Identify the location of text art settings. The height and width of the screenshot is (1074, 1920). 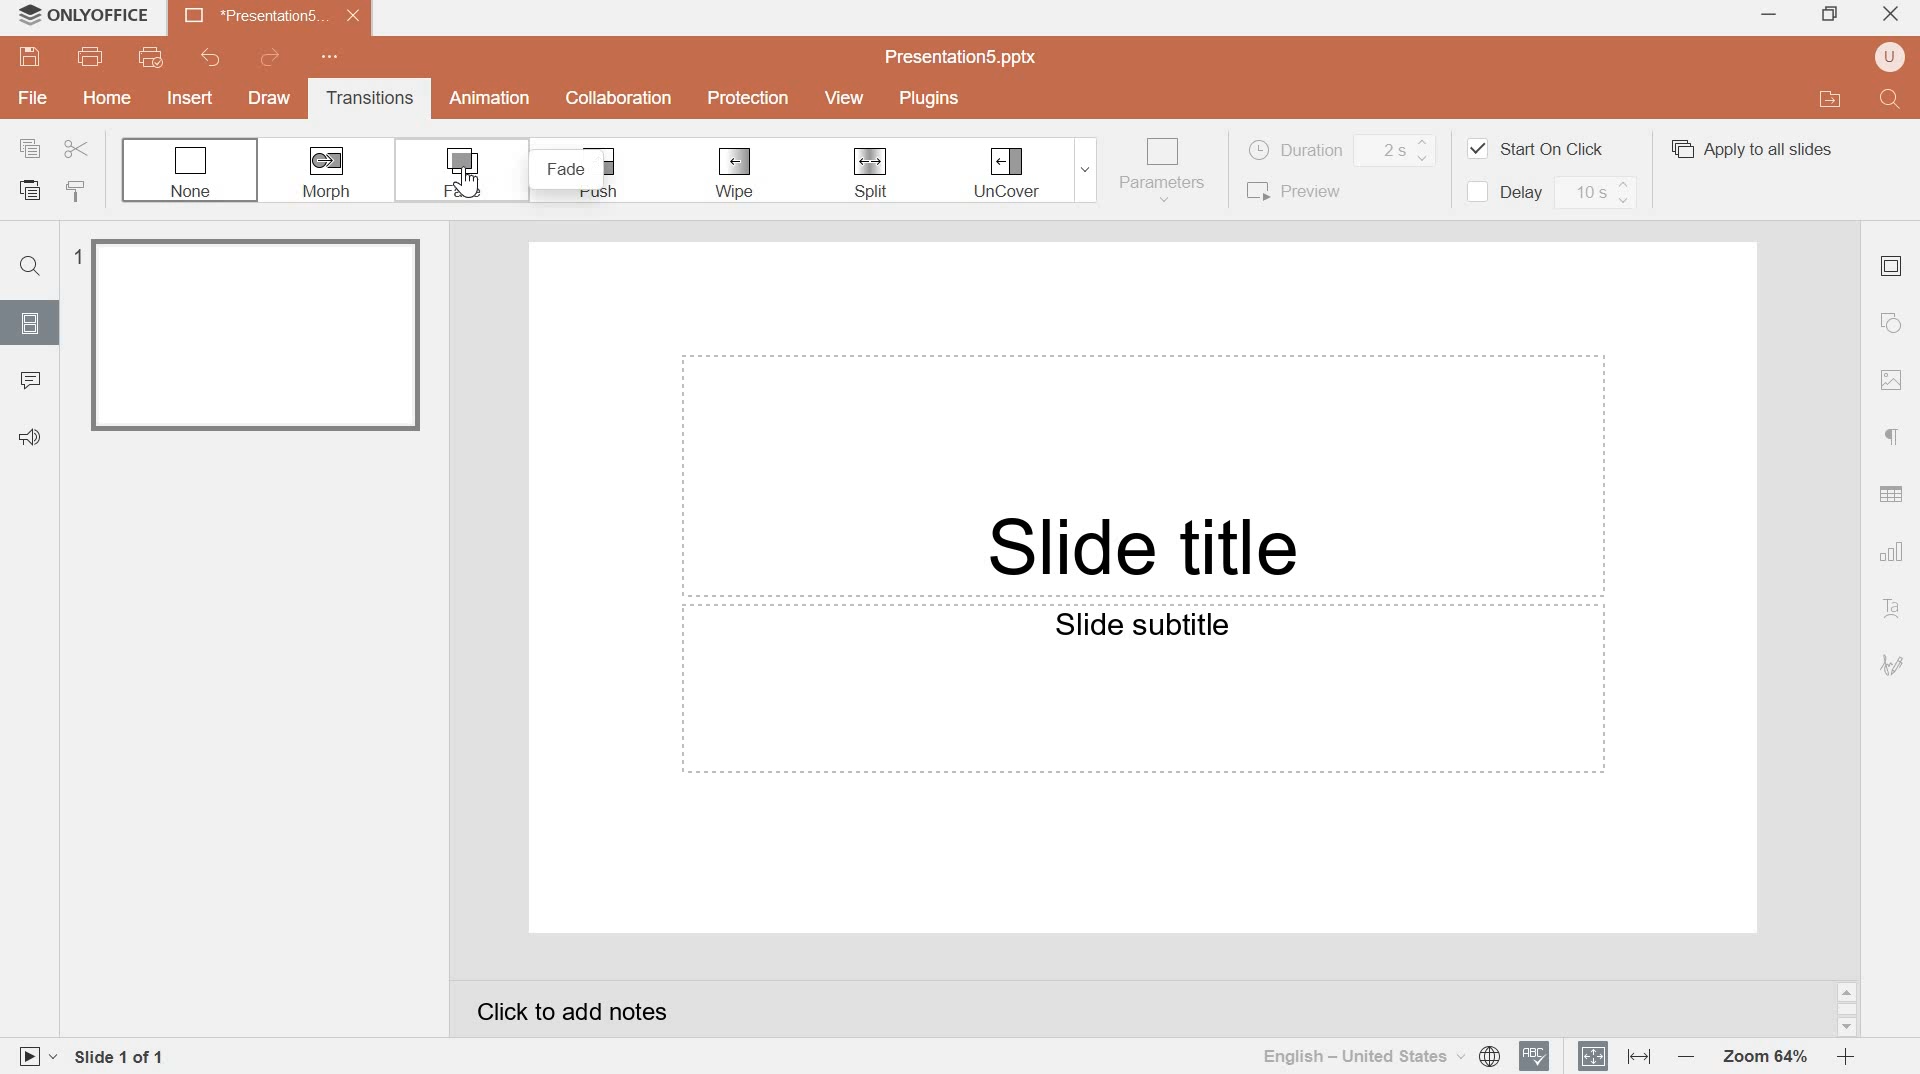
(1889, 610).